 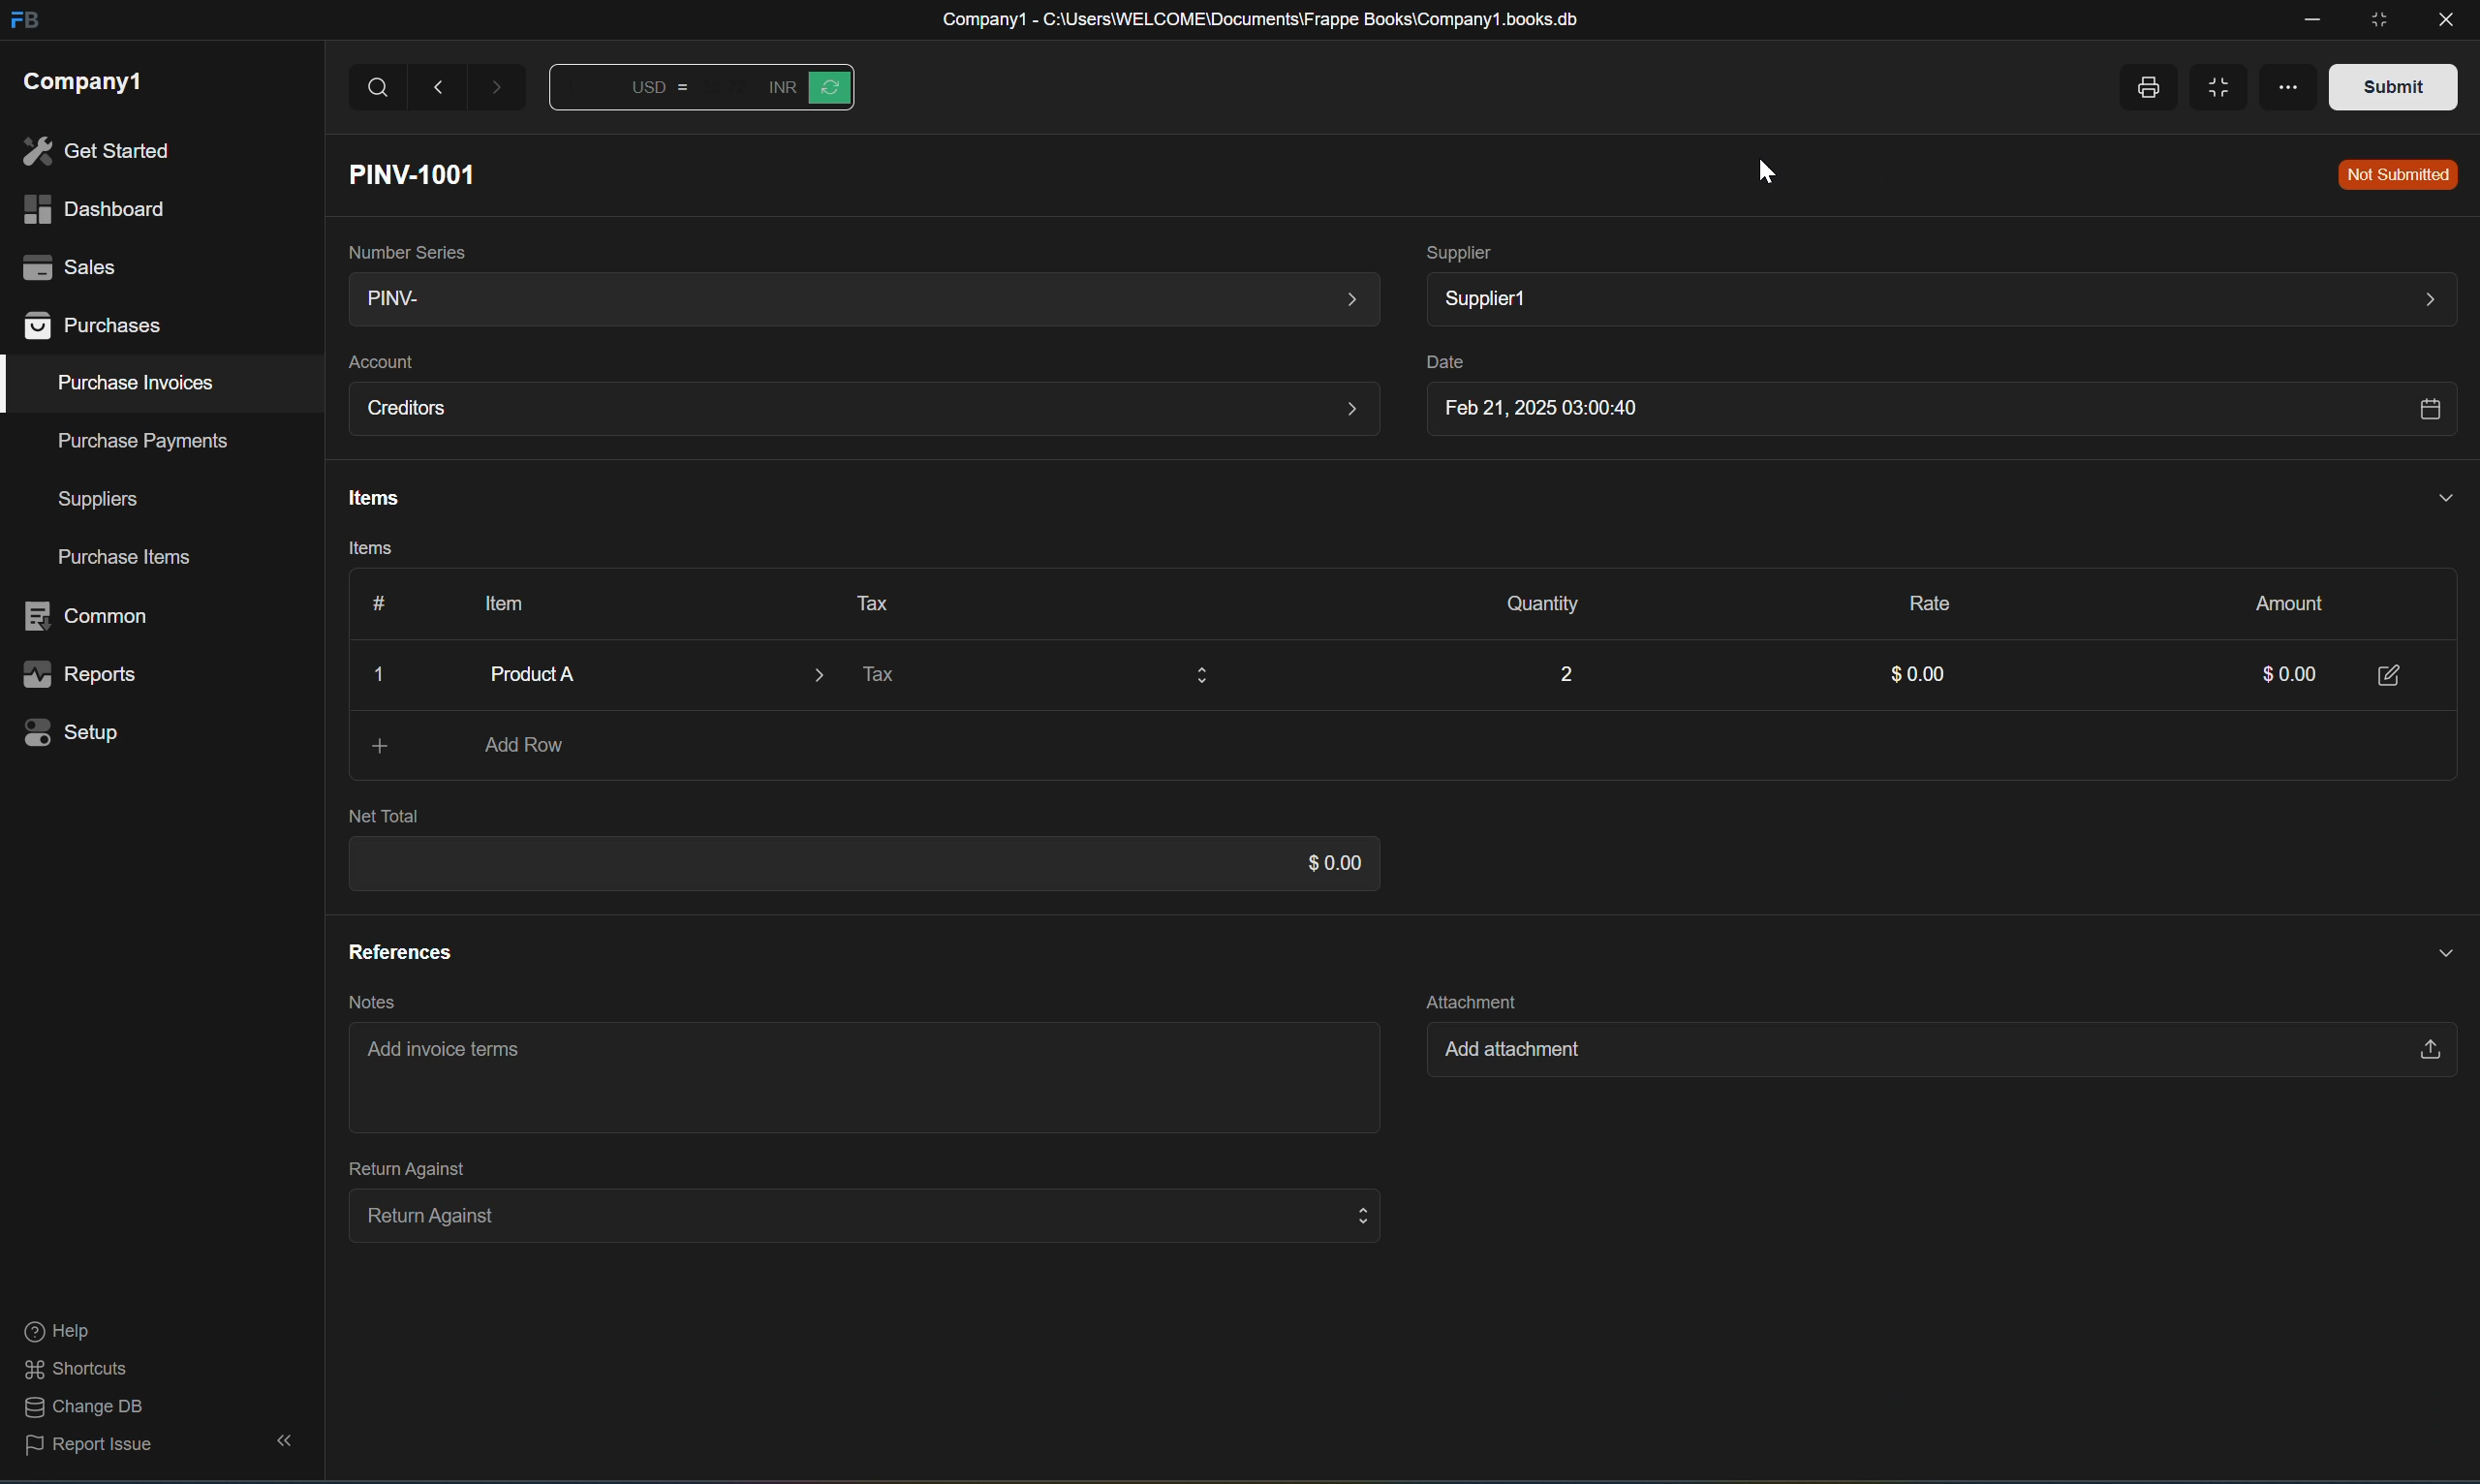 I want to click on Number Series, so click(x=402, y=248).